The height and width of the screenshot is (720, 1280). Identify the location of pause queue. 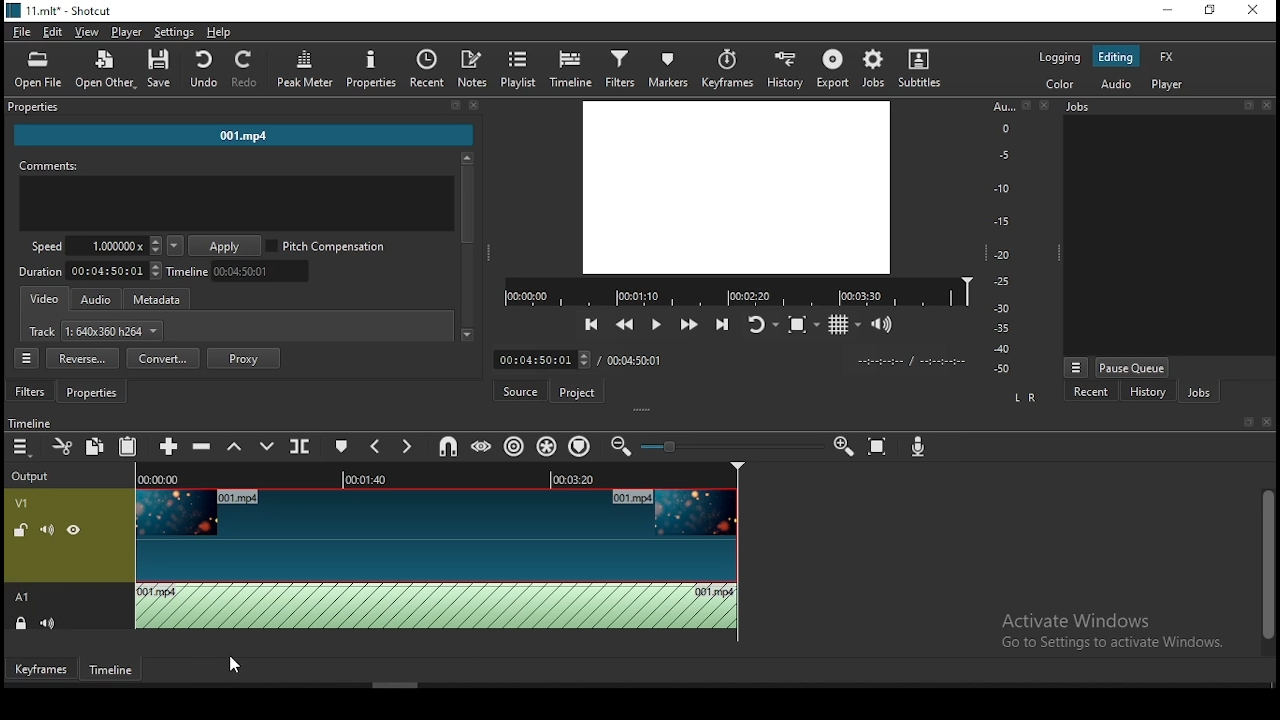
(1132, 368).